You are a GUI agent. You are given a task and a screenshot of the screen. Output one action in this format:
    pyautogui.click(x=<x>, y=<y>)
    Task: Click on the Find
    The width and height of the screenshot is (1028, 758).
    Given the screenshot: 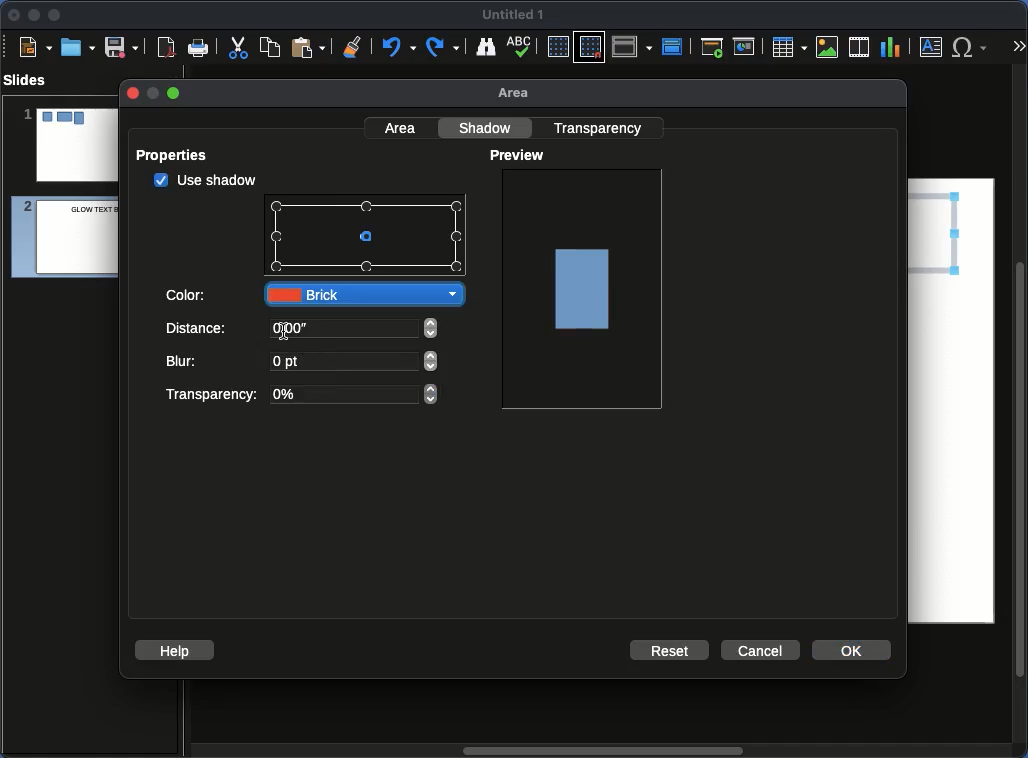 What is the action you would take?
    pyautogui.click(x=485, y=46)
    